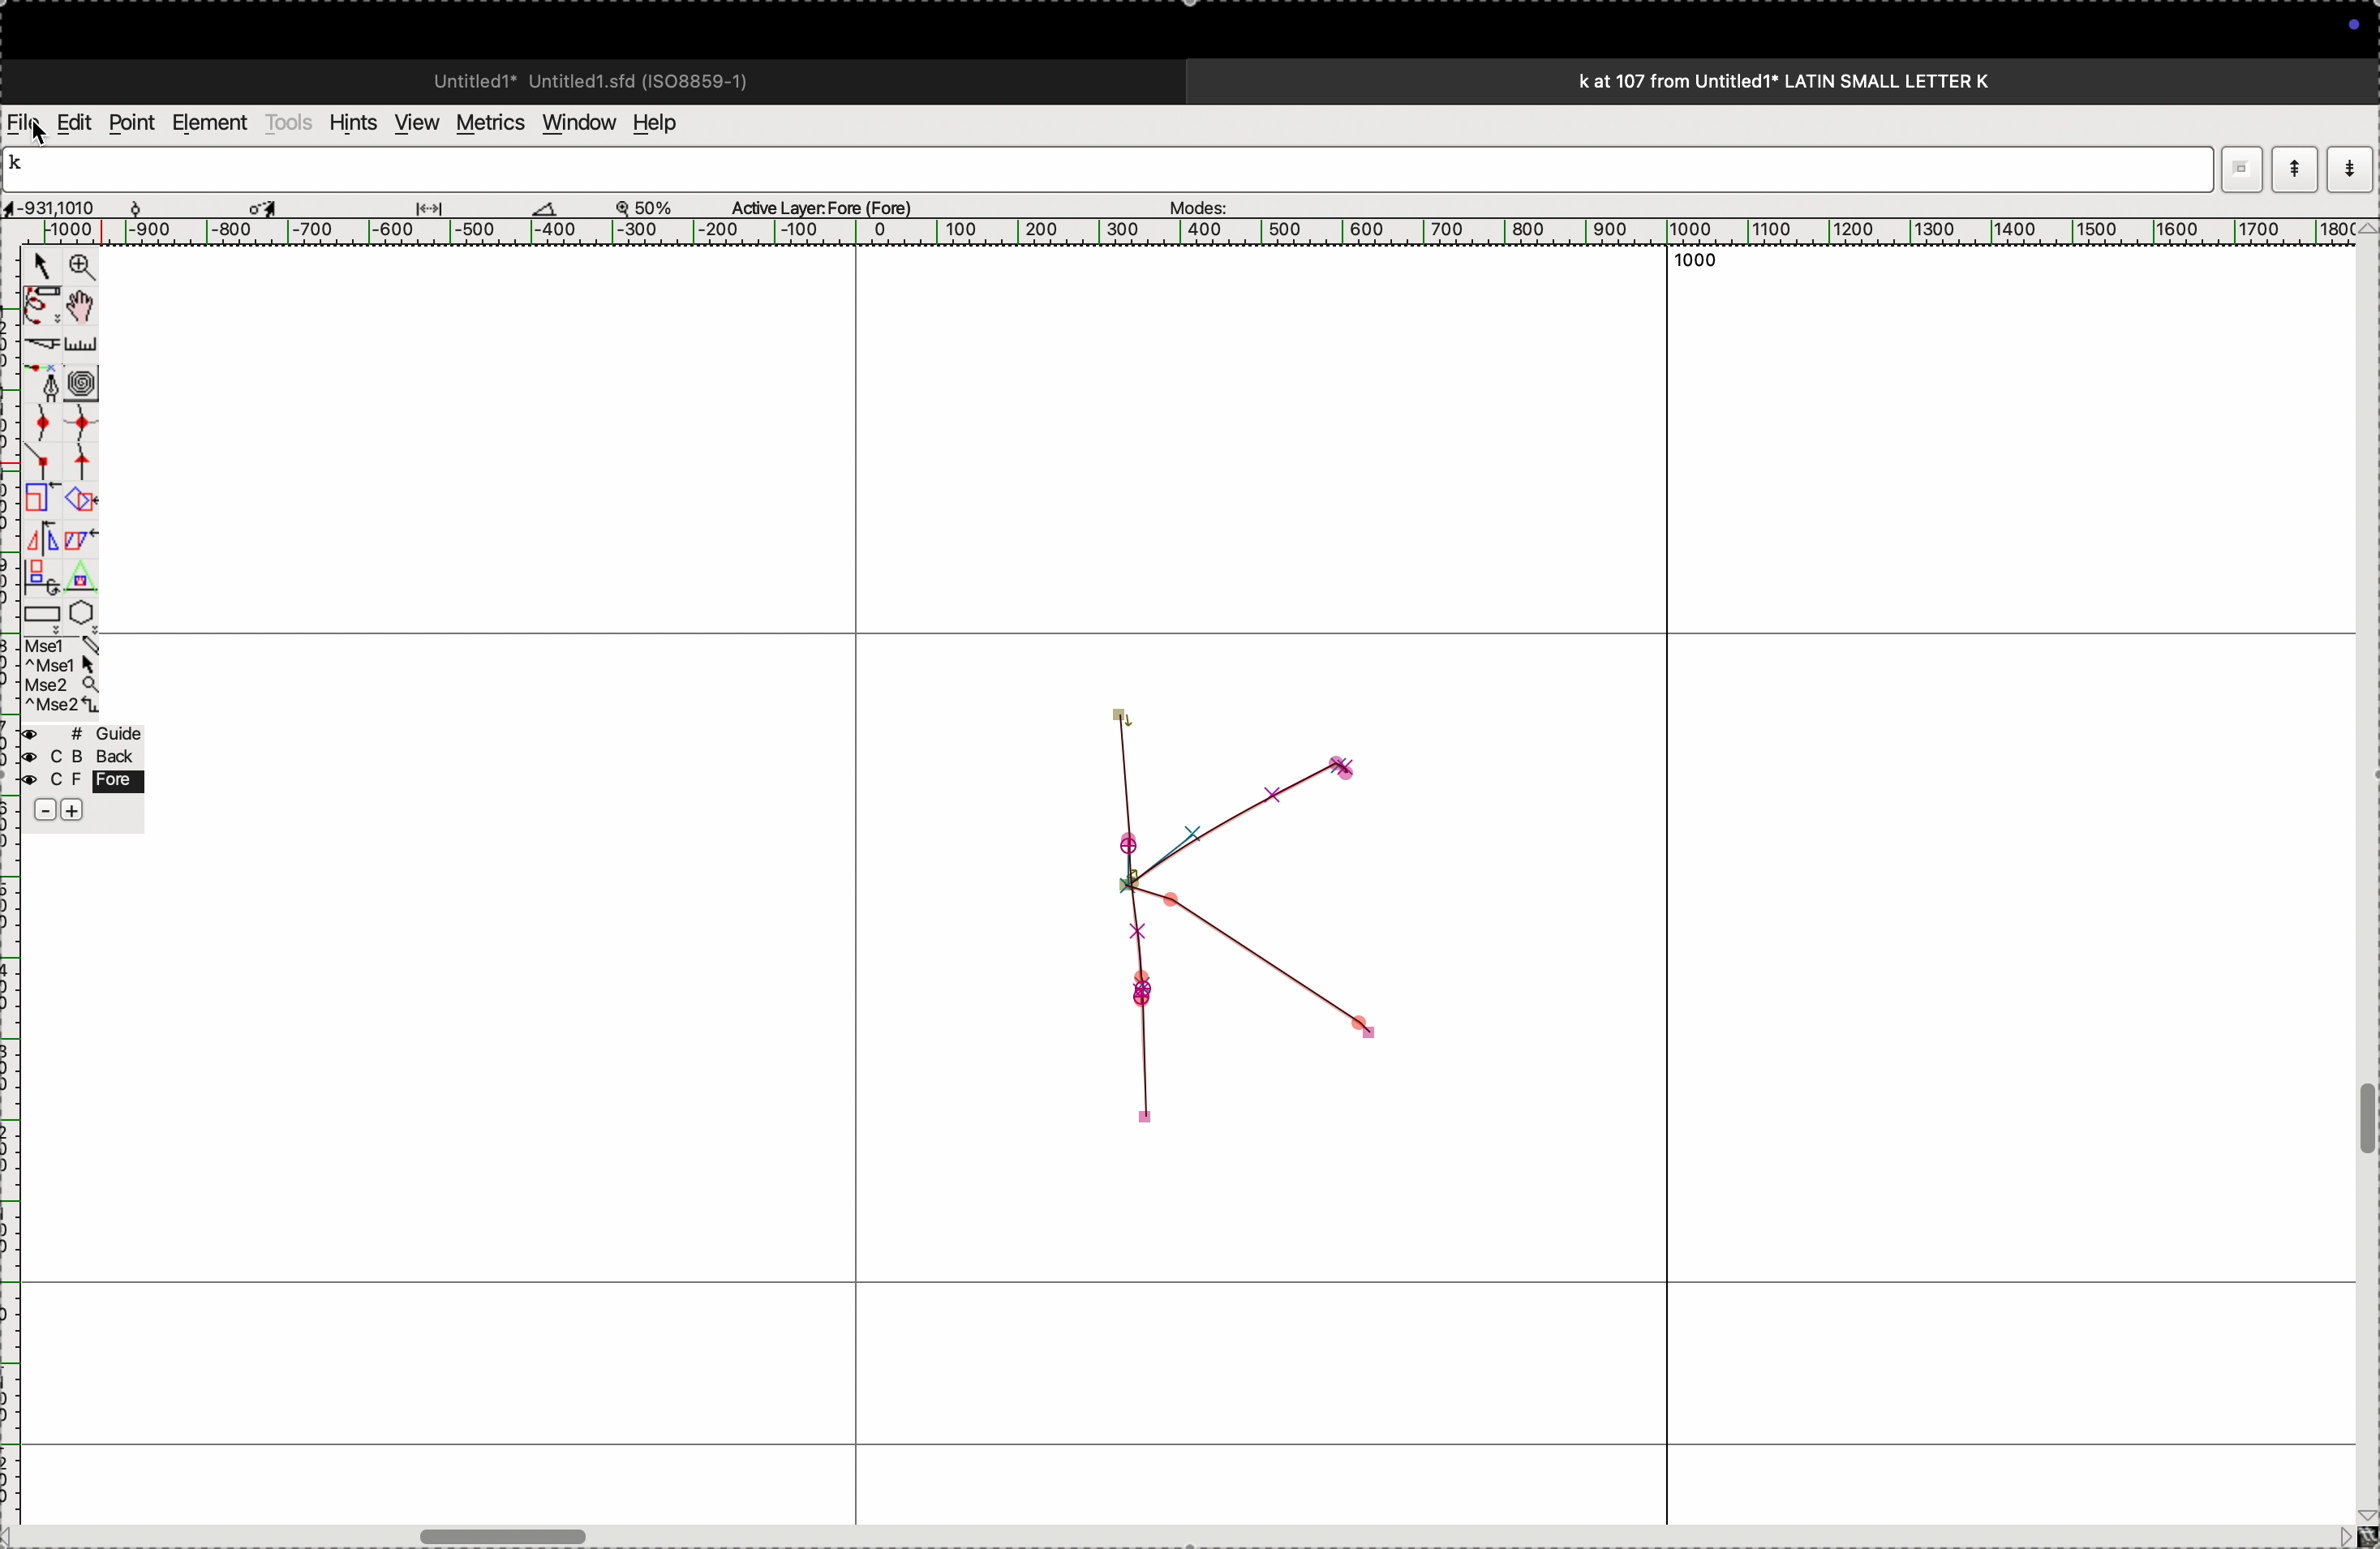 The width and height of the screenshot is (2380, 1549). I want to click on spline, so click(61, 439).